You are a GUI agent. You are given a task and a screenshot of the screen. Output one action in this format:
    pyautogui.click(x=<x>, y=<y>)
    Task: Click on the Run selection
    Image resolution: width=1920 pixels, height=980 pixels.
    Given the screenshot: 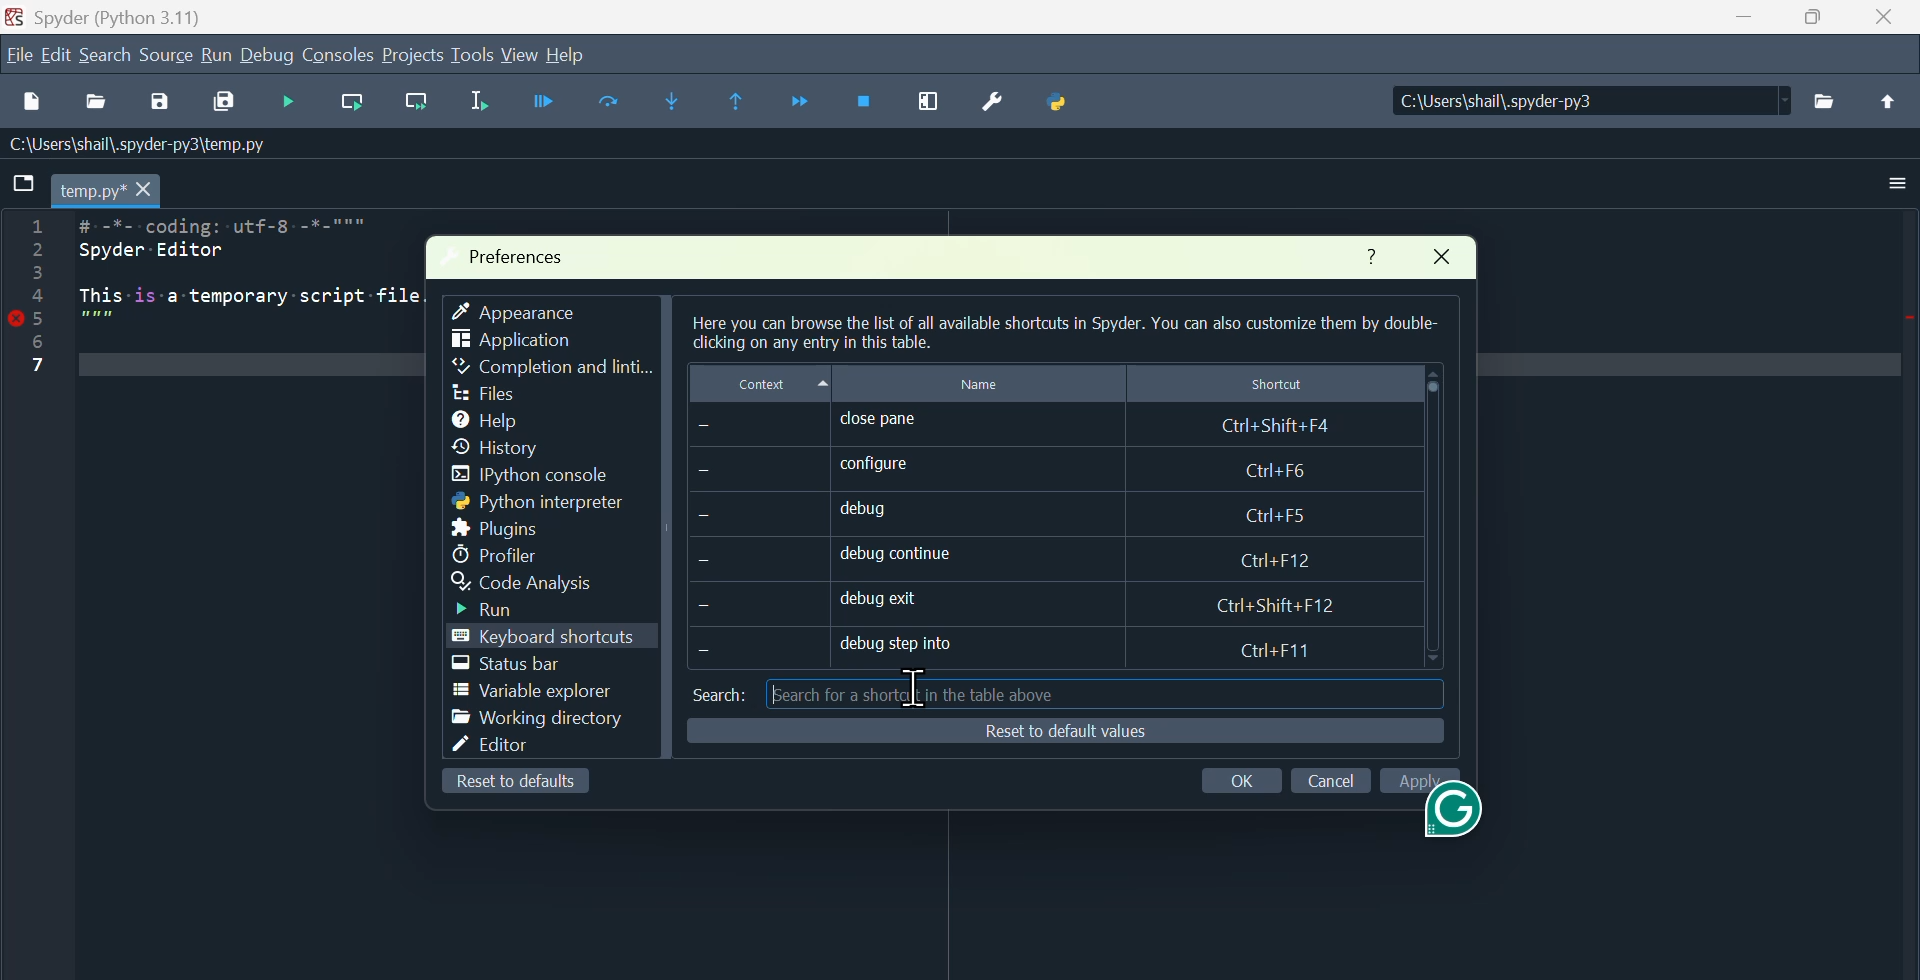 What is the action you would take?
    pyautogui.click(x=485, y=102)
    